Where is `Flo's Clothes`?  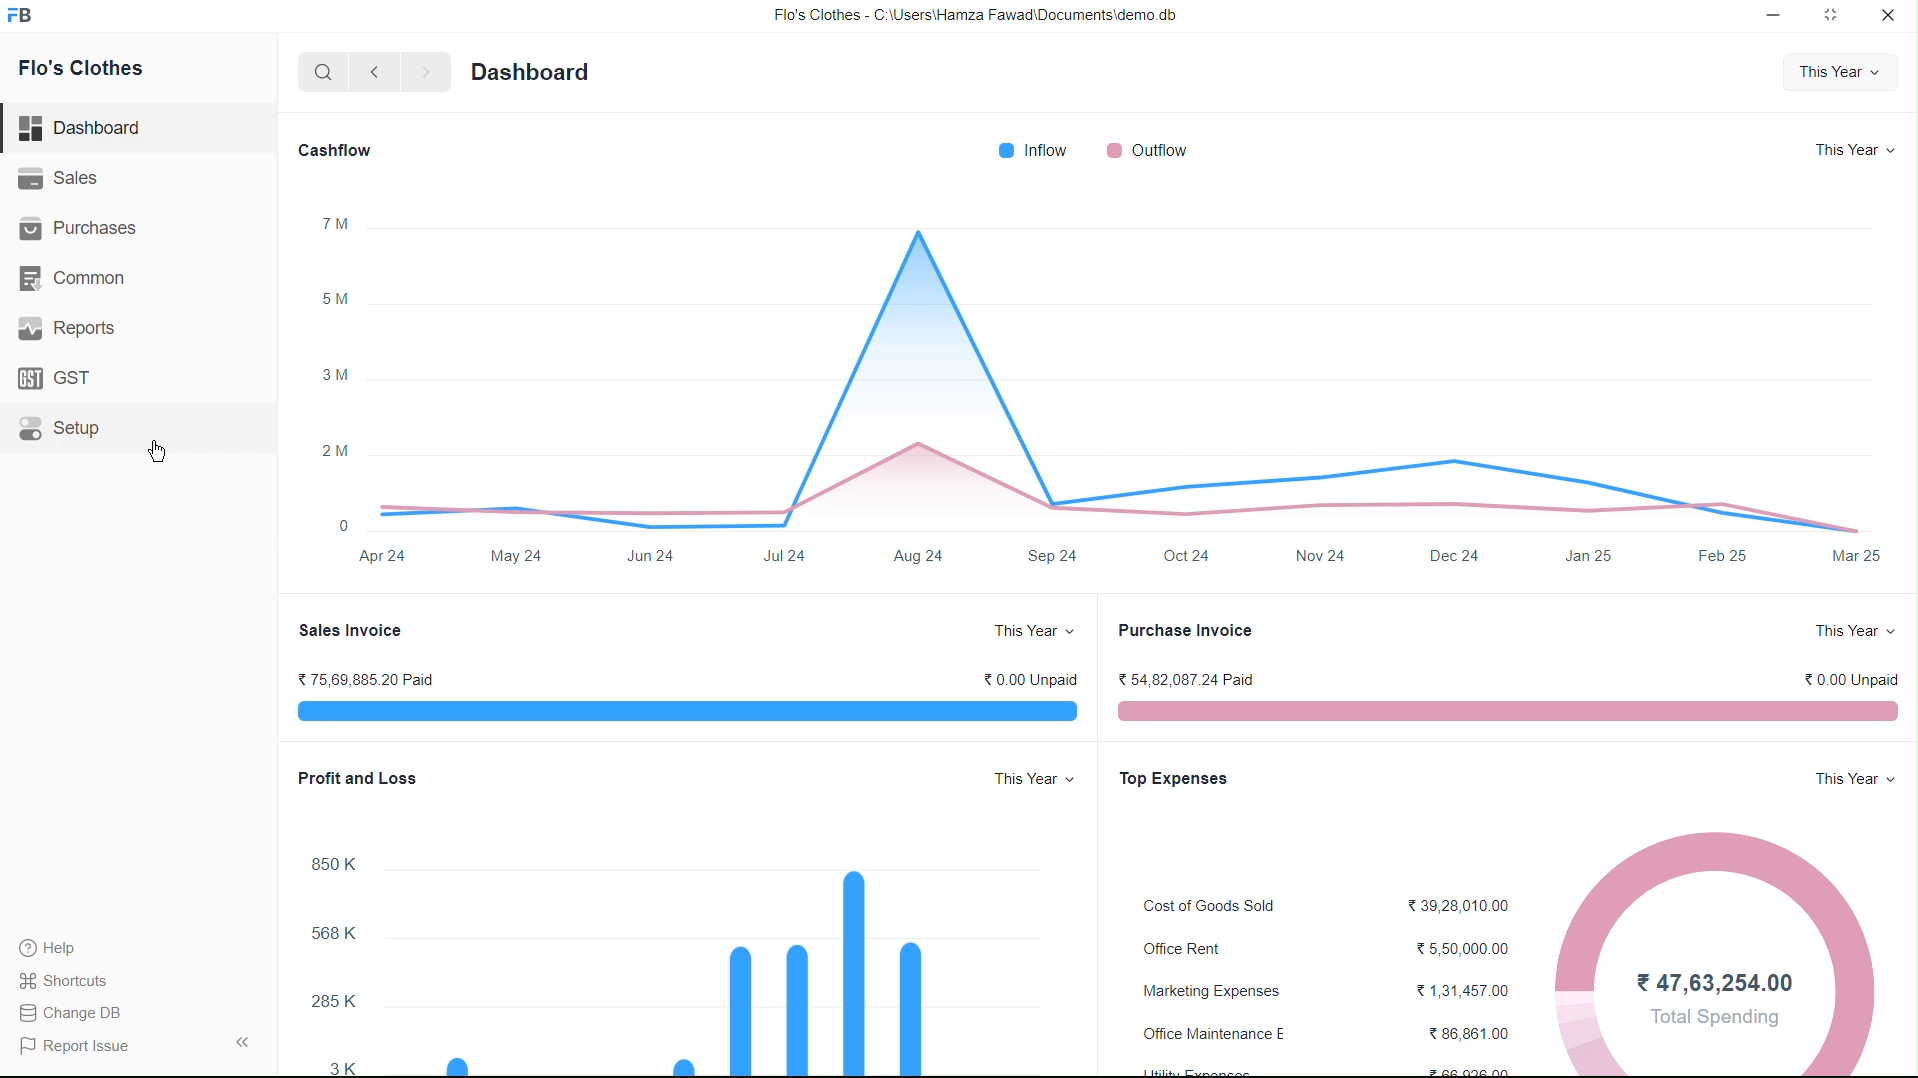
Flo's Clothes is located at coordinates (90, 71).